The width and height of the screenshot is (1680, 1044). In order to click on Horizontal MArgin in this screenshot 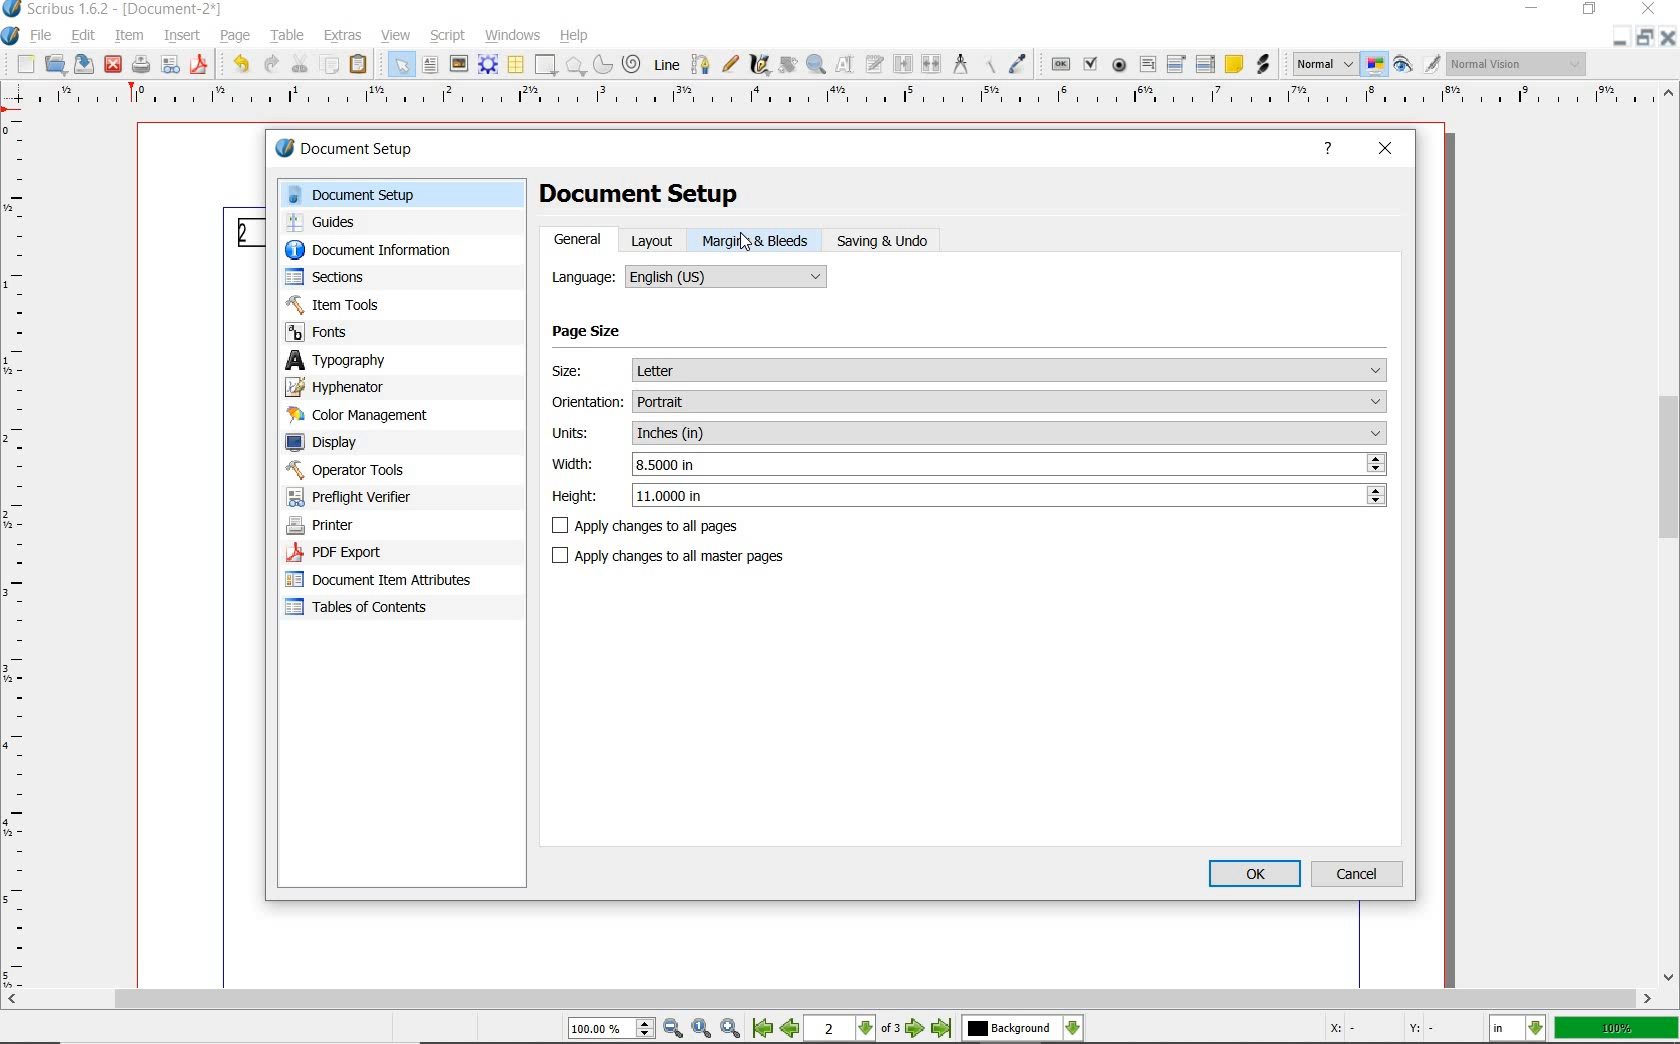, I will do `click(833, 99)`.